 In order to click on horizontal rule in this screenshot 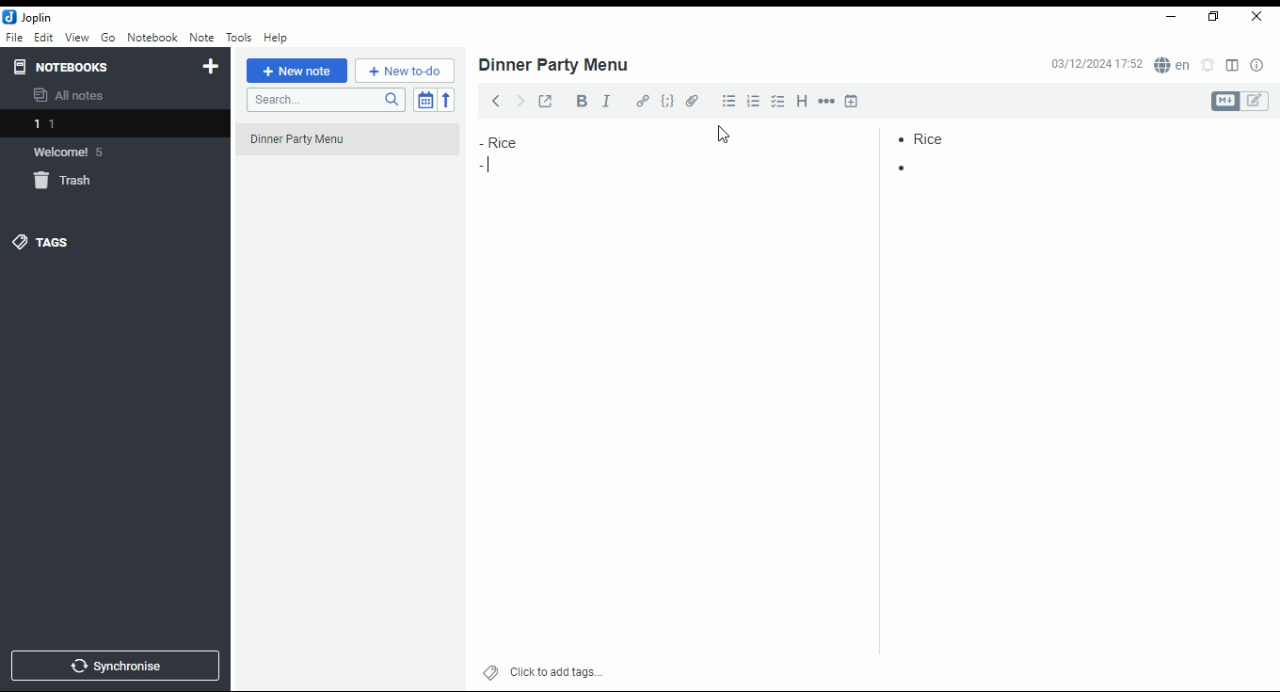, I will do `click(826, 100)`.